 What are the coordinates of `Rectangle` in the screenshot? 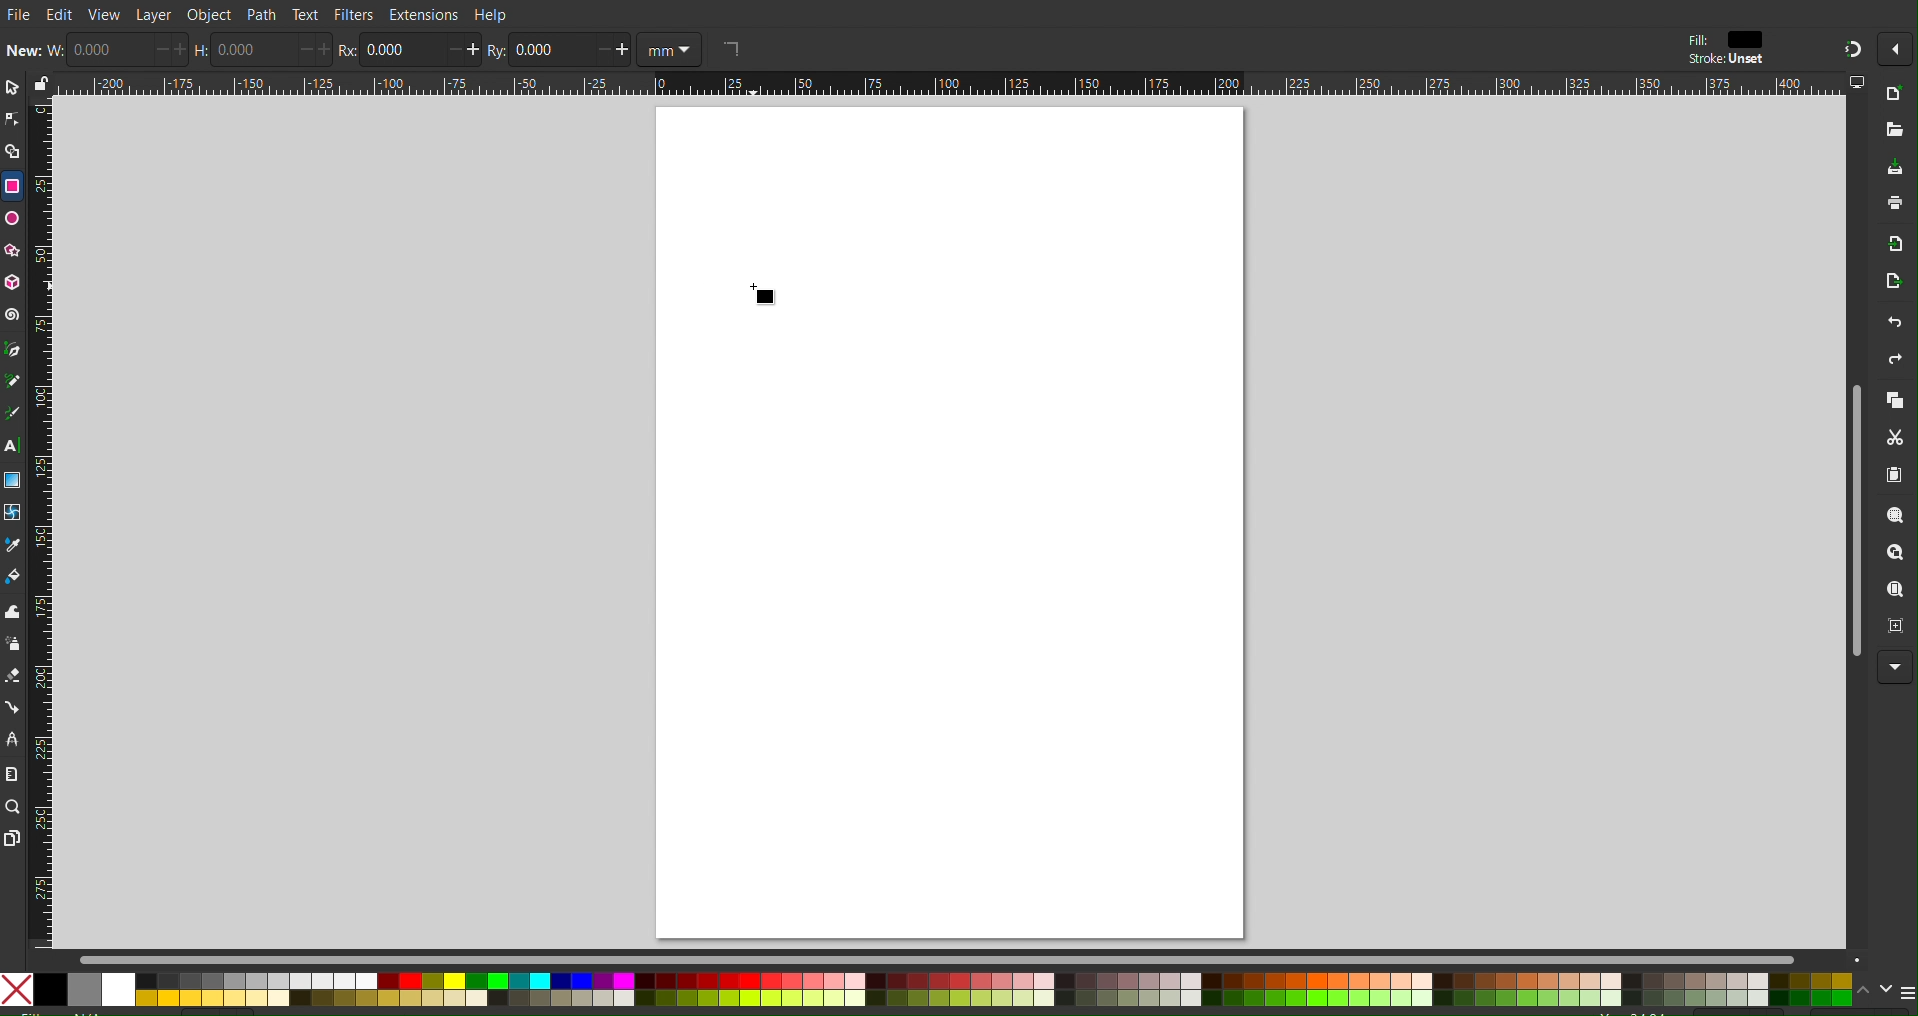 It's located at (12, 186).